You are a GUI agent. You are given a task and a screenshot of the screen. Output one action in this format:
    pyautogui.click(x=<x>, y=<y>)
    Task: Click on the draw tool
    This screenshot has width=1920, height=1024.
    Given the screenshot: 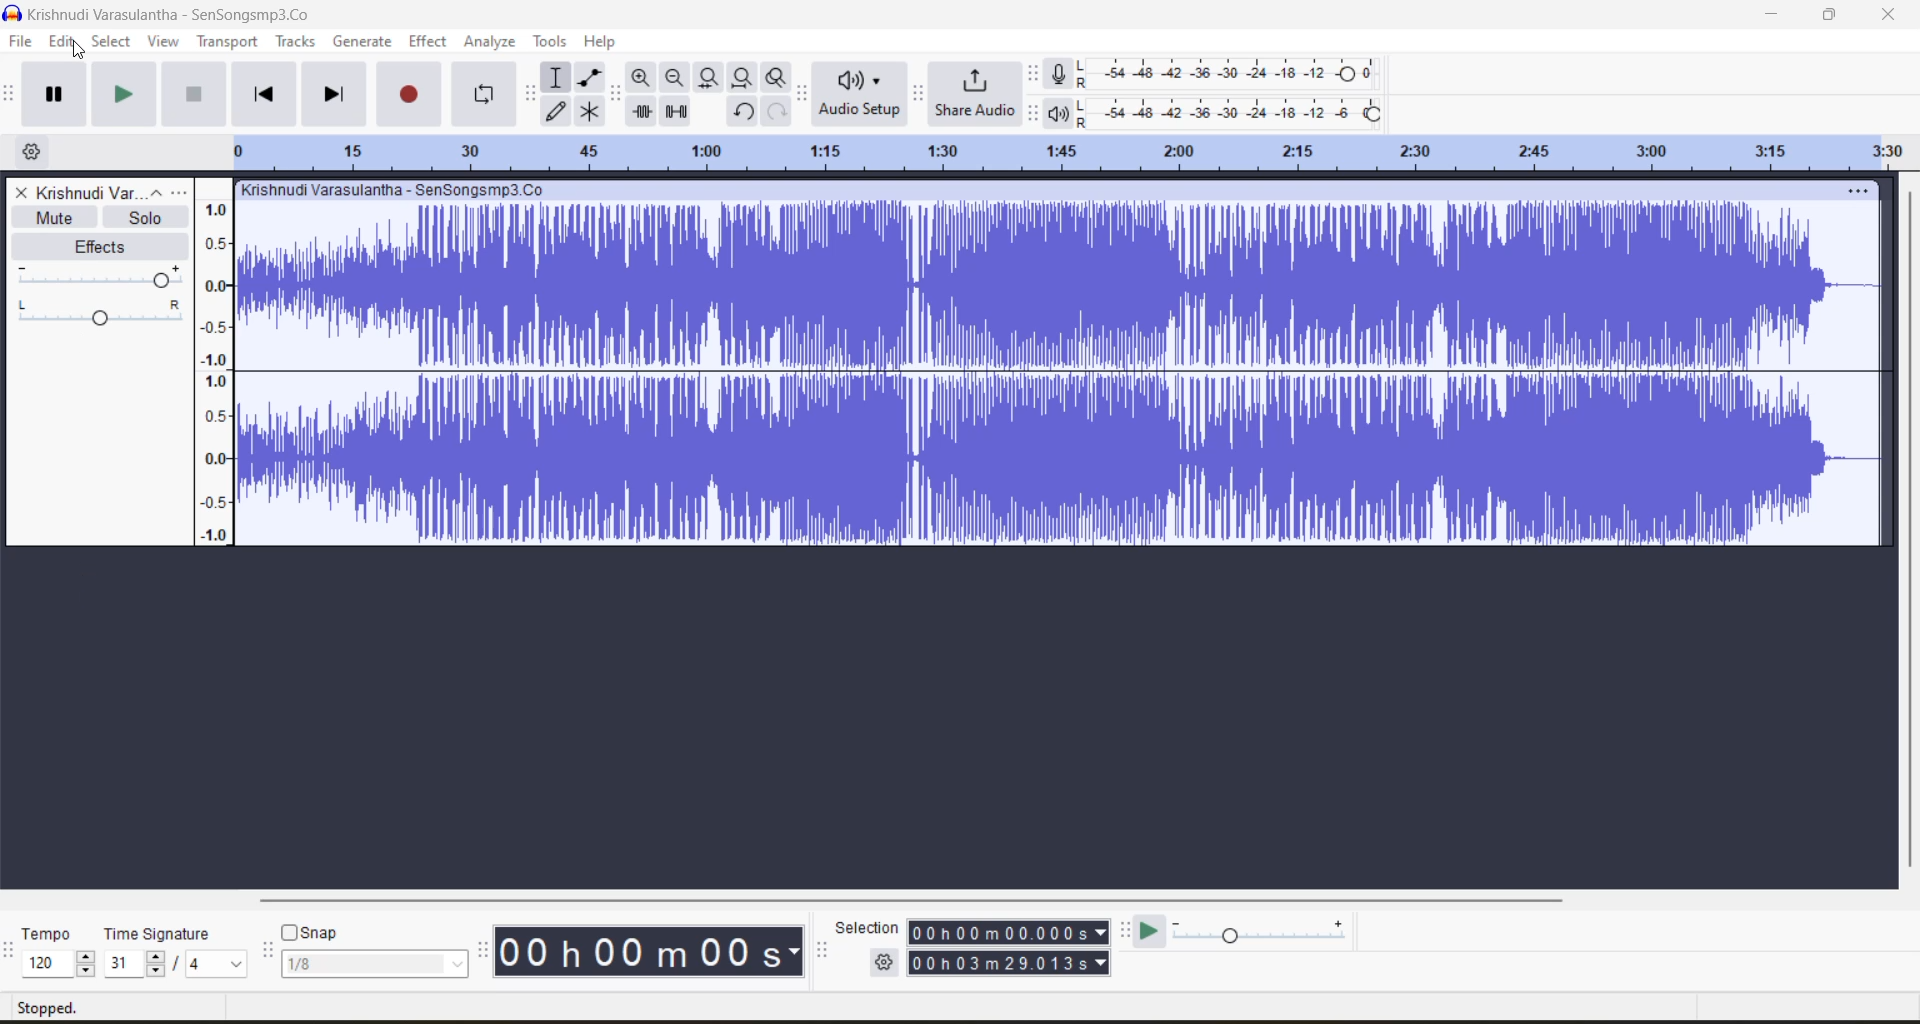 What is the action you would take?
    pyautogui.click(x=558, y=111)
    